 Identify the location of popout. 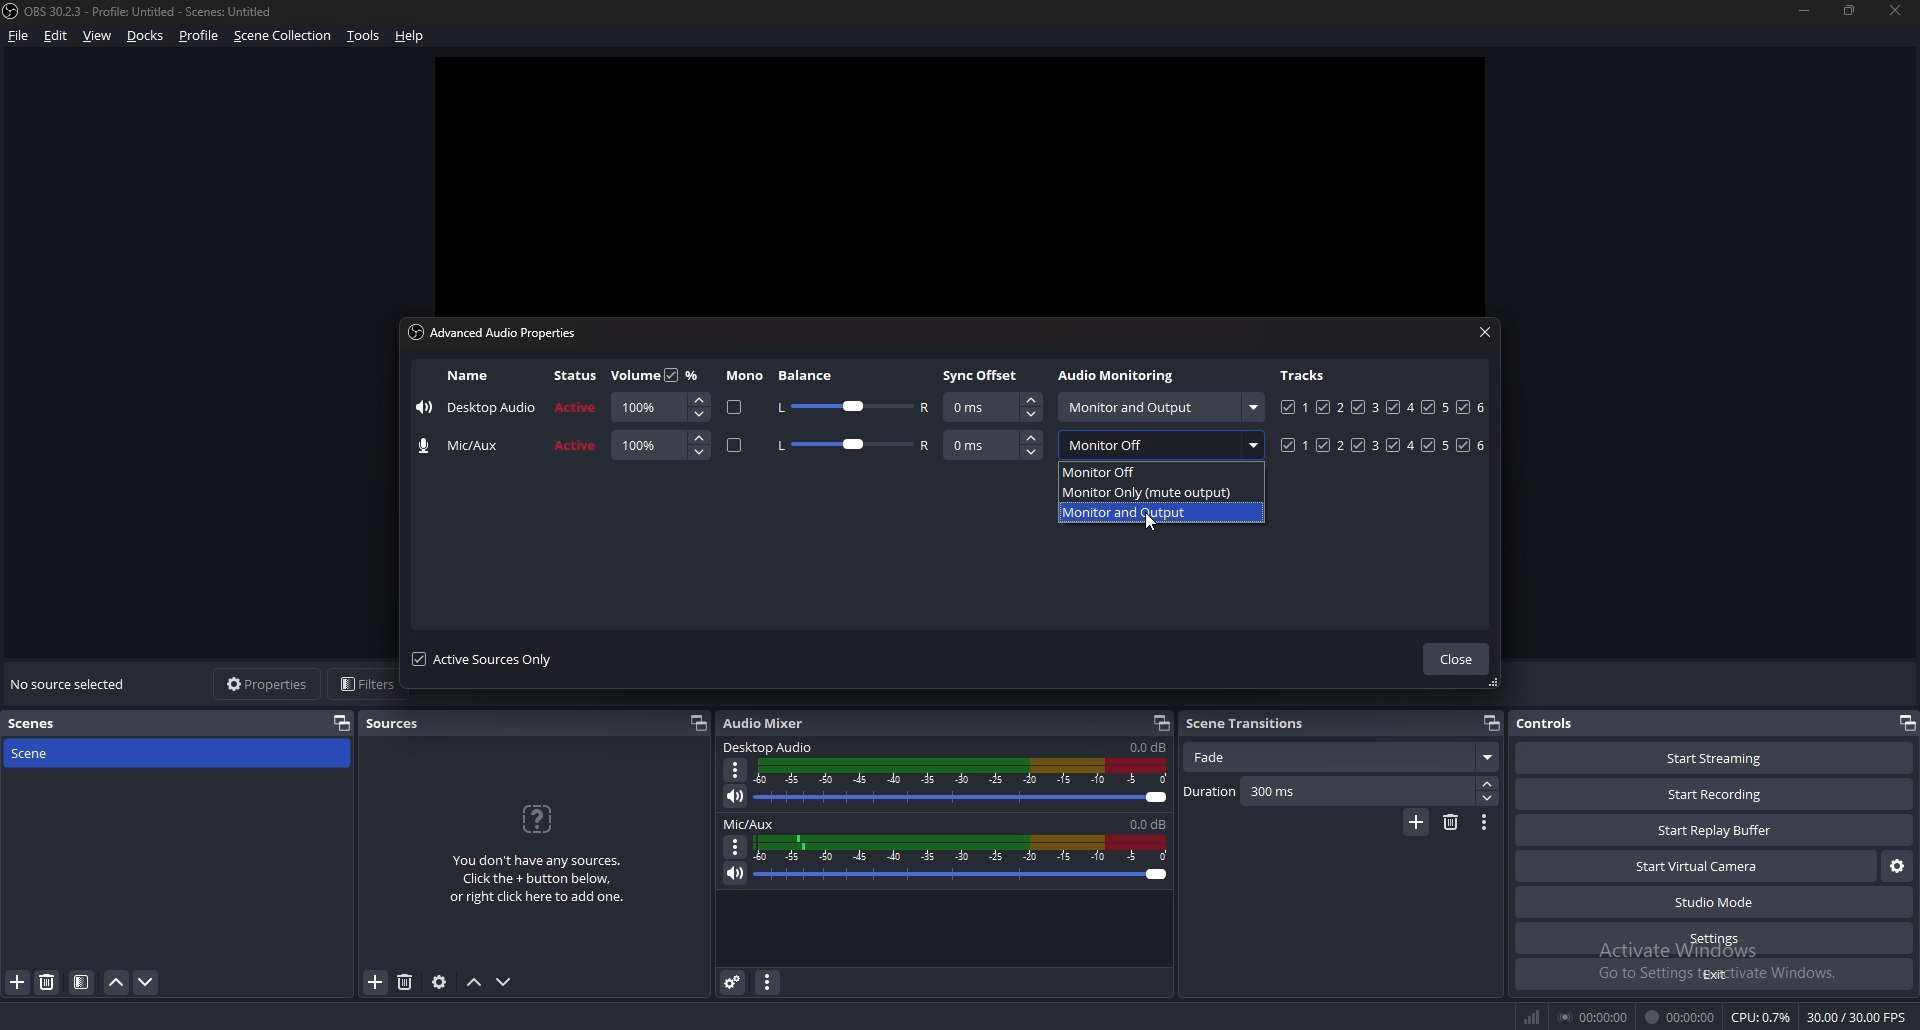
(1491, 722).